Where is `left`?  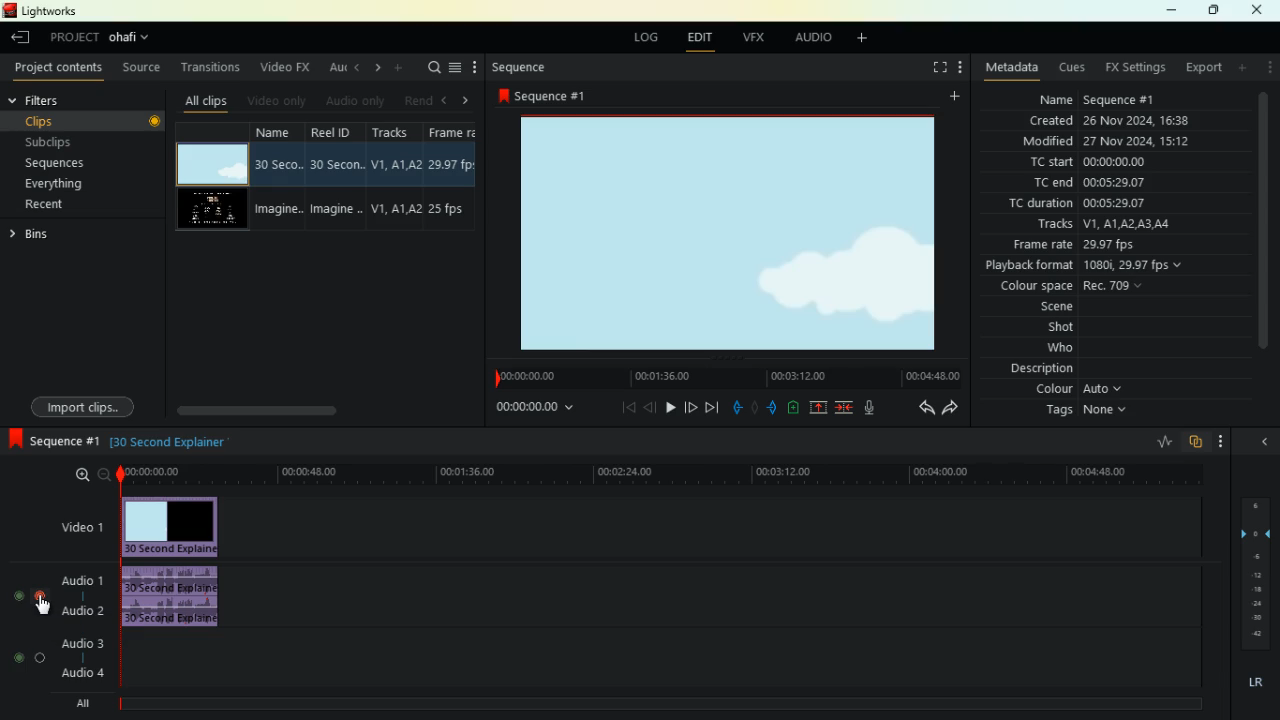 left is located at coordinates (445, 100).